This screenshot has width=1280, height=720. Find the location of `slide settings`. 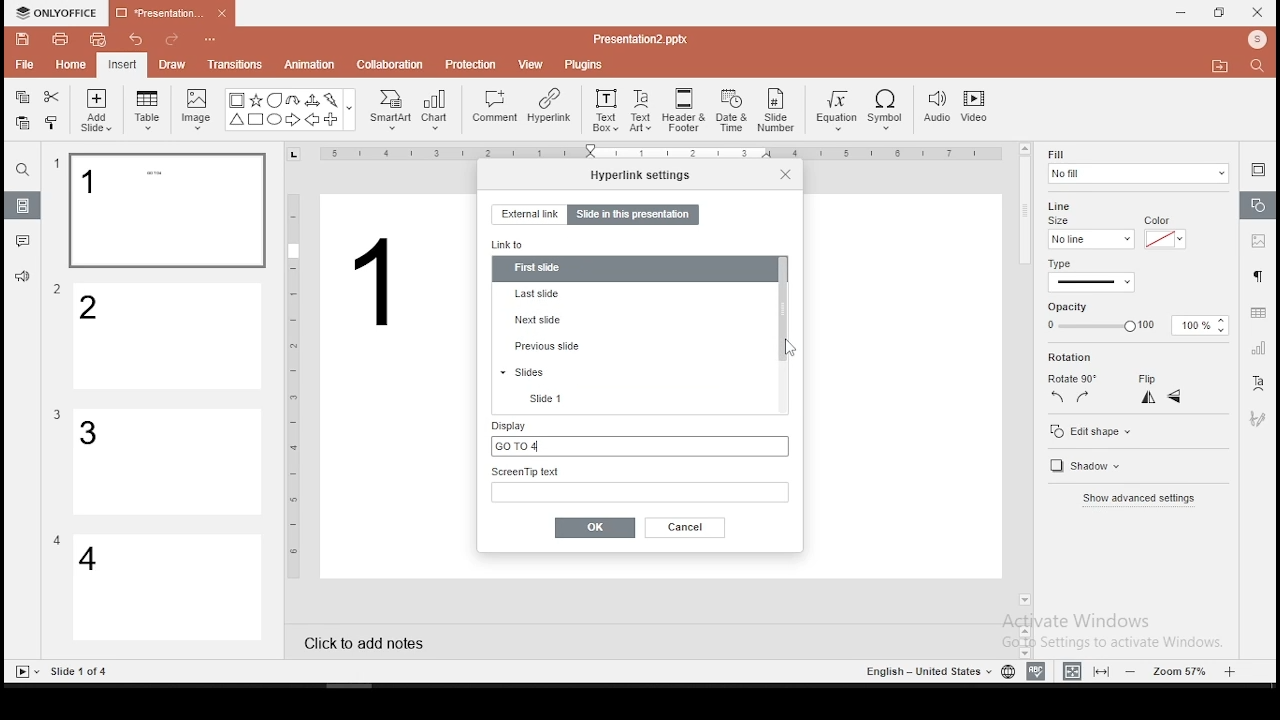

slide settings is located at coordinates (1258, 169).